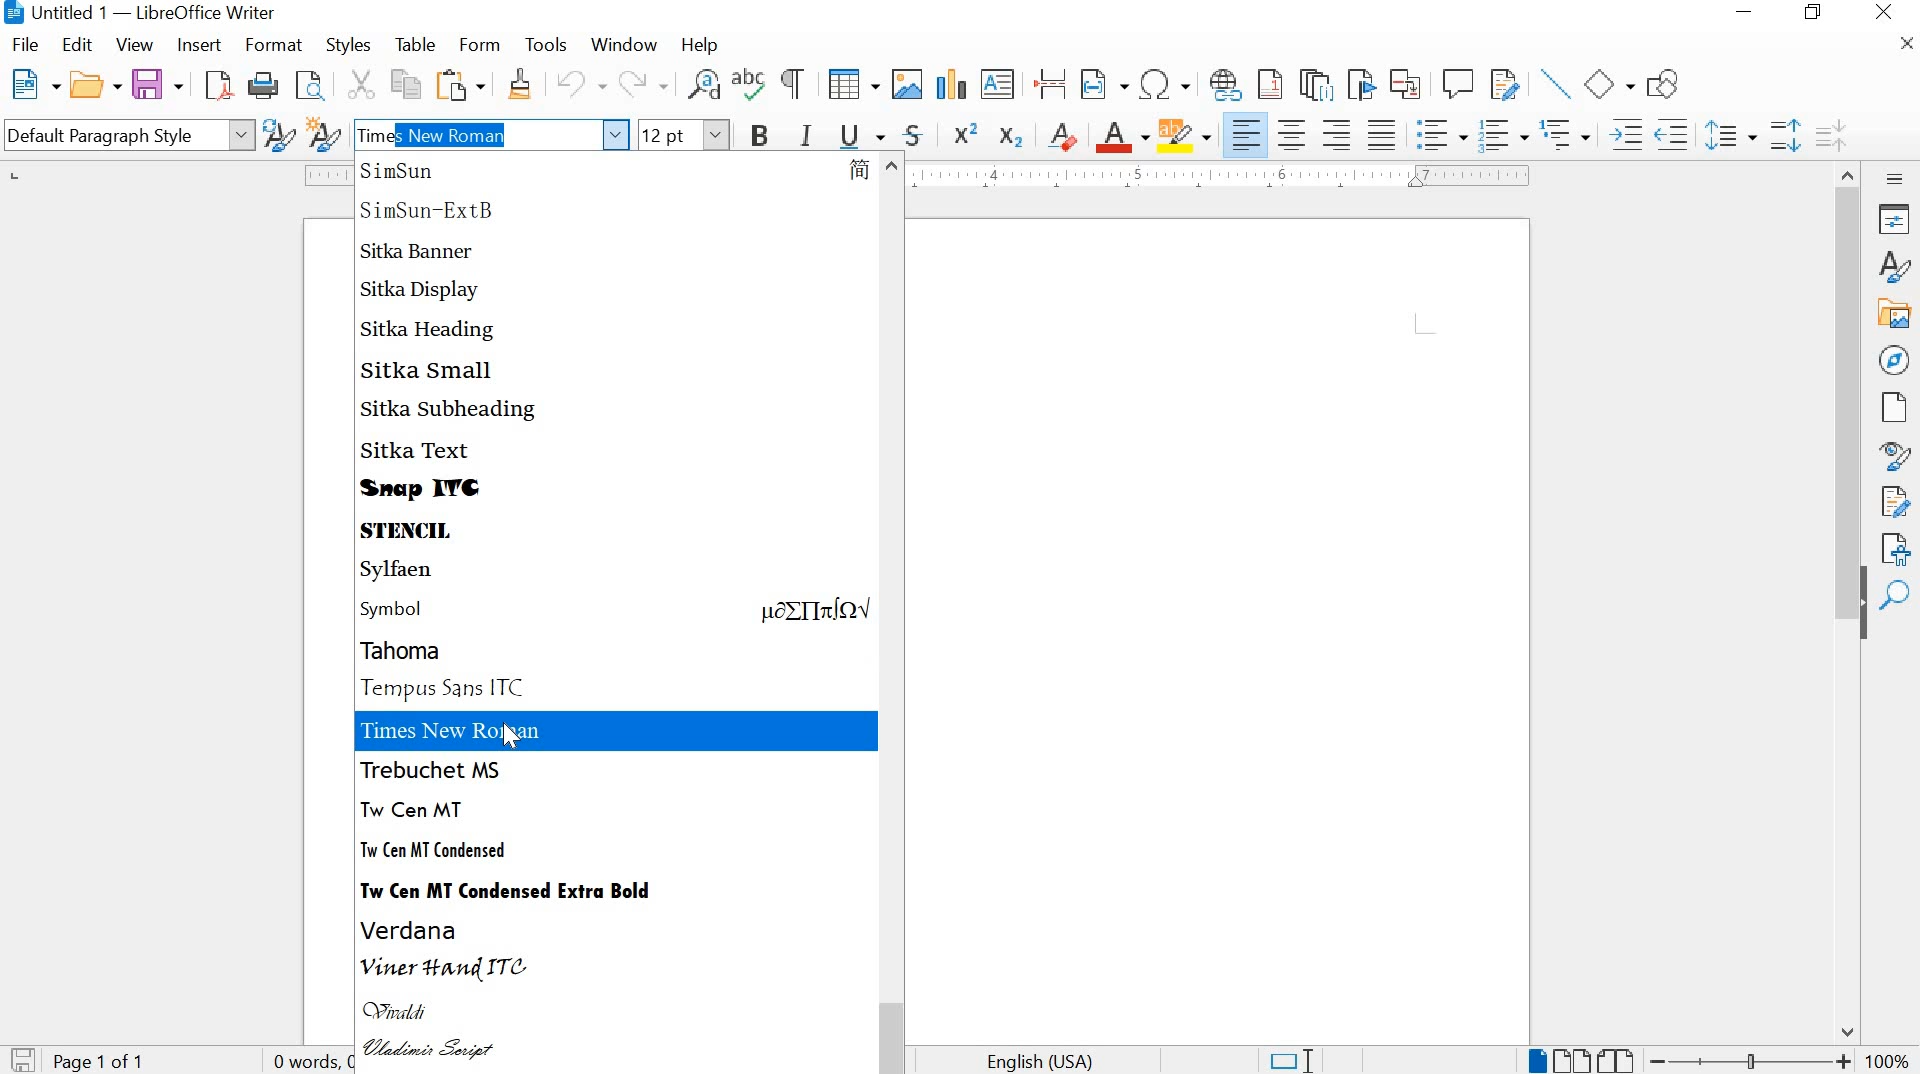  I want to click on CLOSE, so click(1886, 12).